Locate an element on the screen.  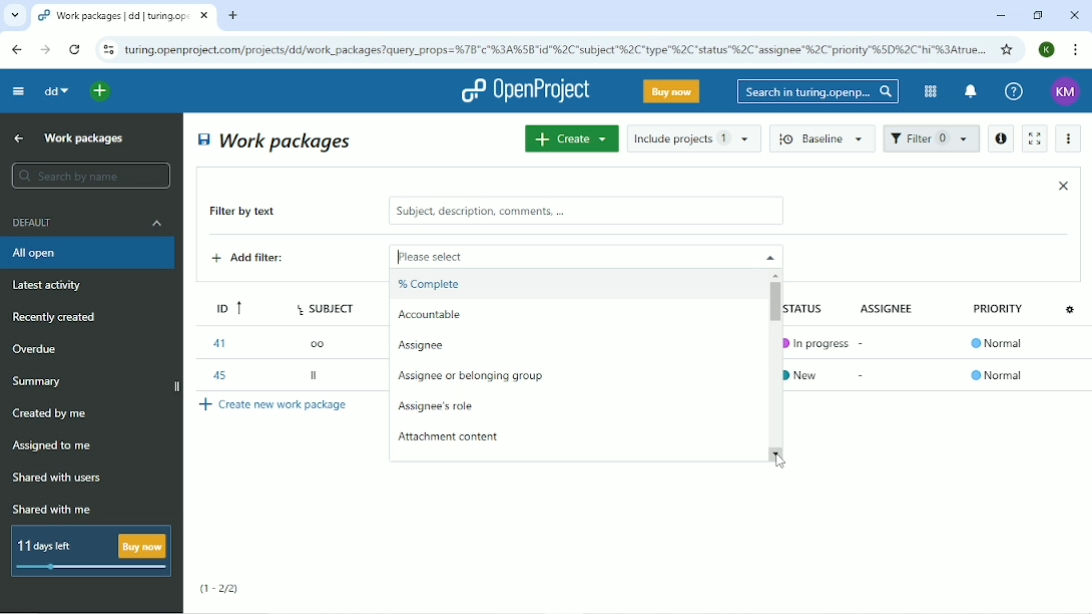
close side bar is located at coordinates (175, 388).